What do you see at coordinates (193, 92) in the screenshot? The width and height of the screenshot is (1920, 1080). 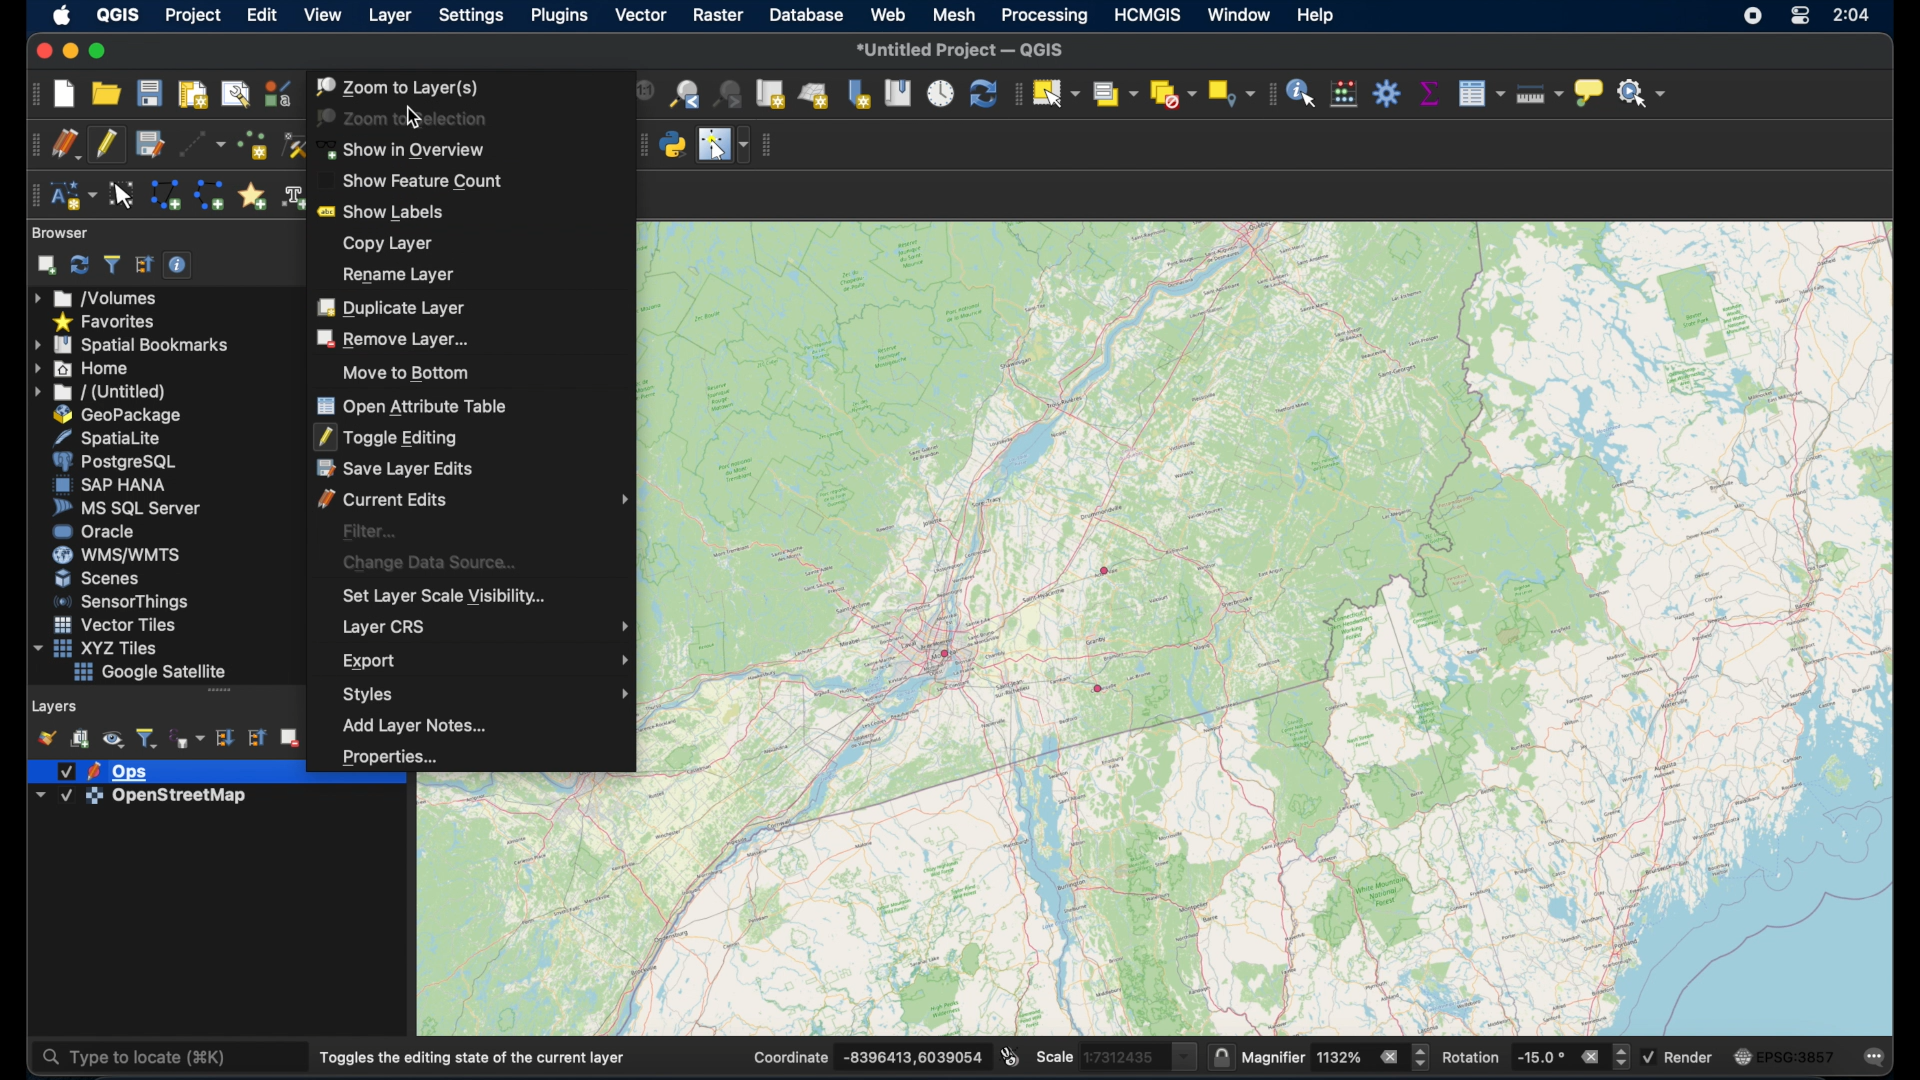 I see `new print layout` at bounding box center [193, 92].